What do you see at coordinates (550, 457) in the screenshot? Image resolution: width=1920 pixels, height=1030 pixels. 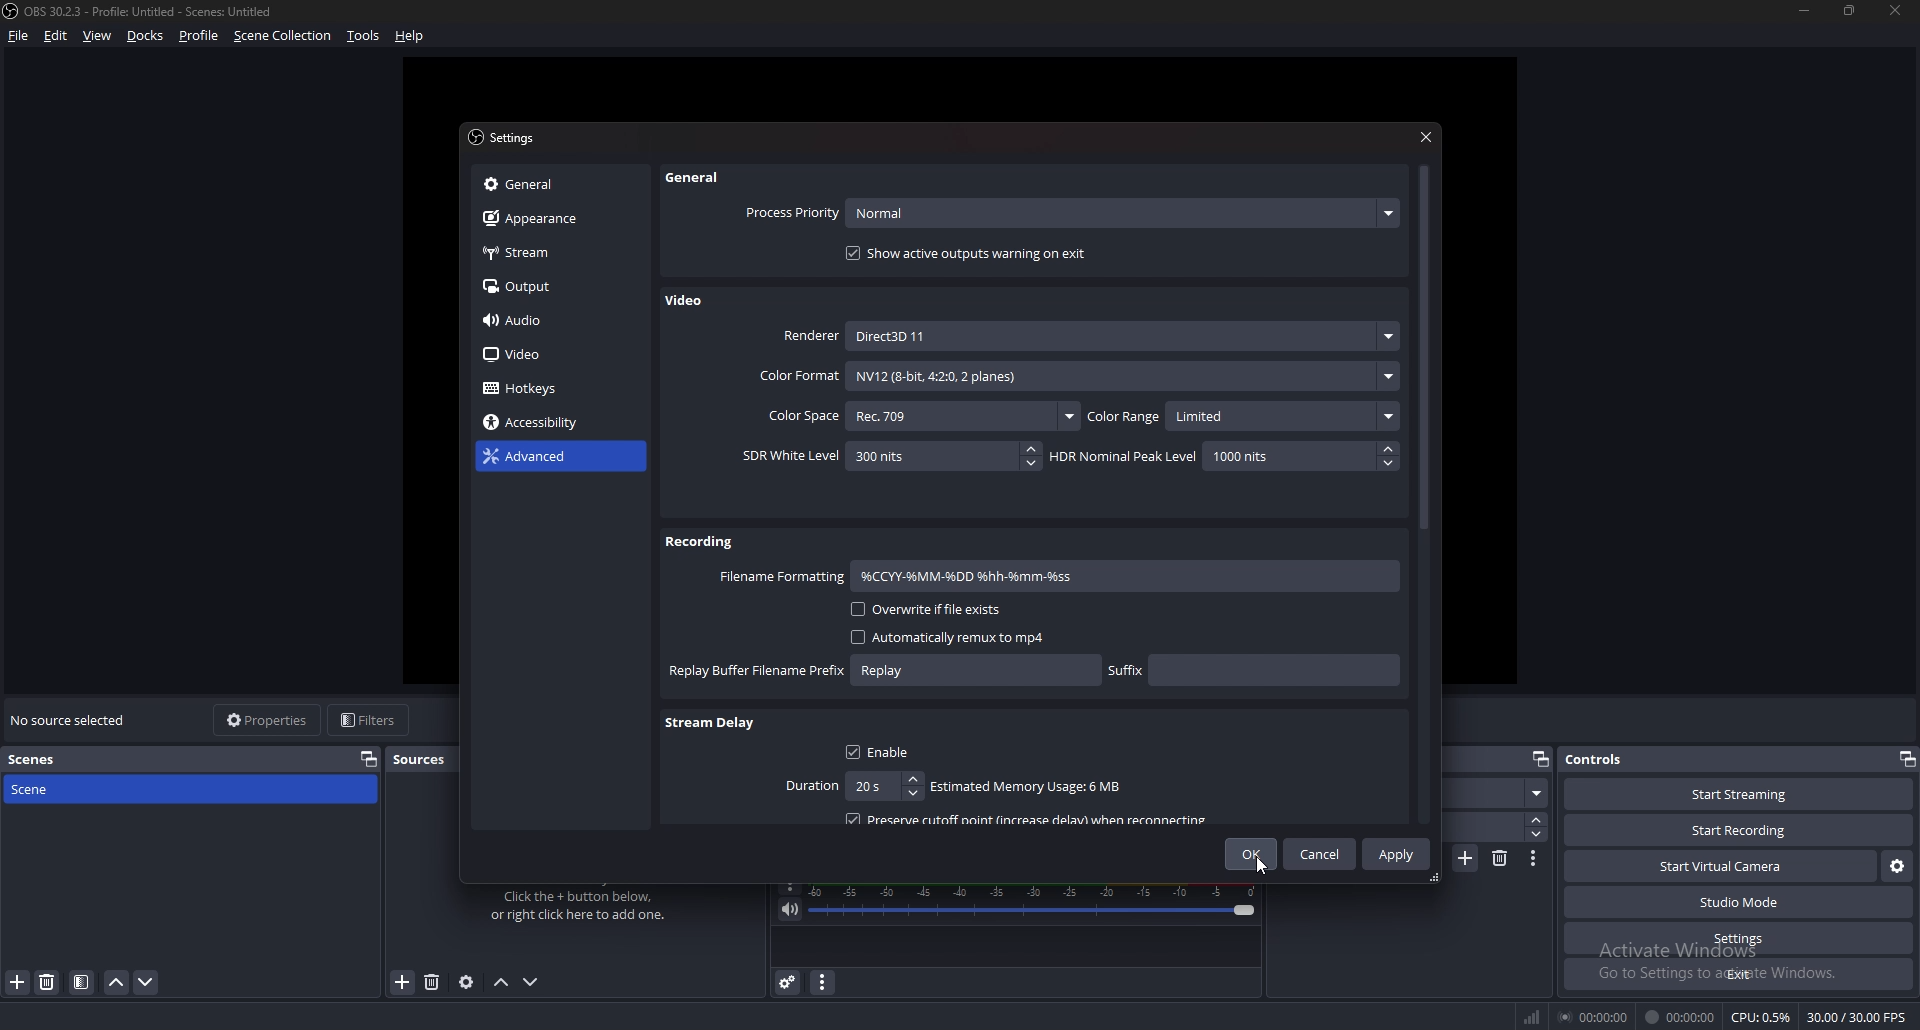 I see `Advanced` at bounding box center [550, 457].